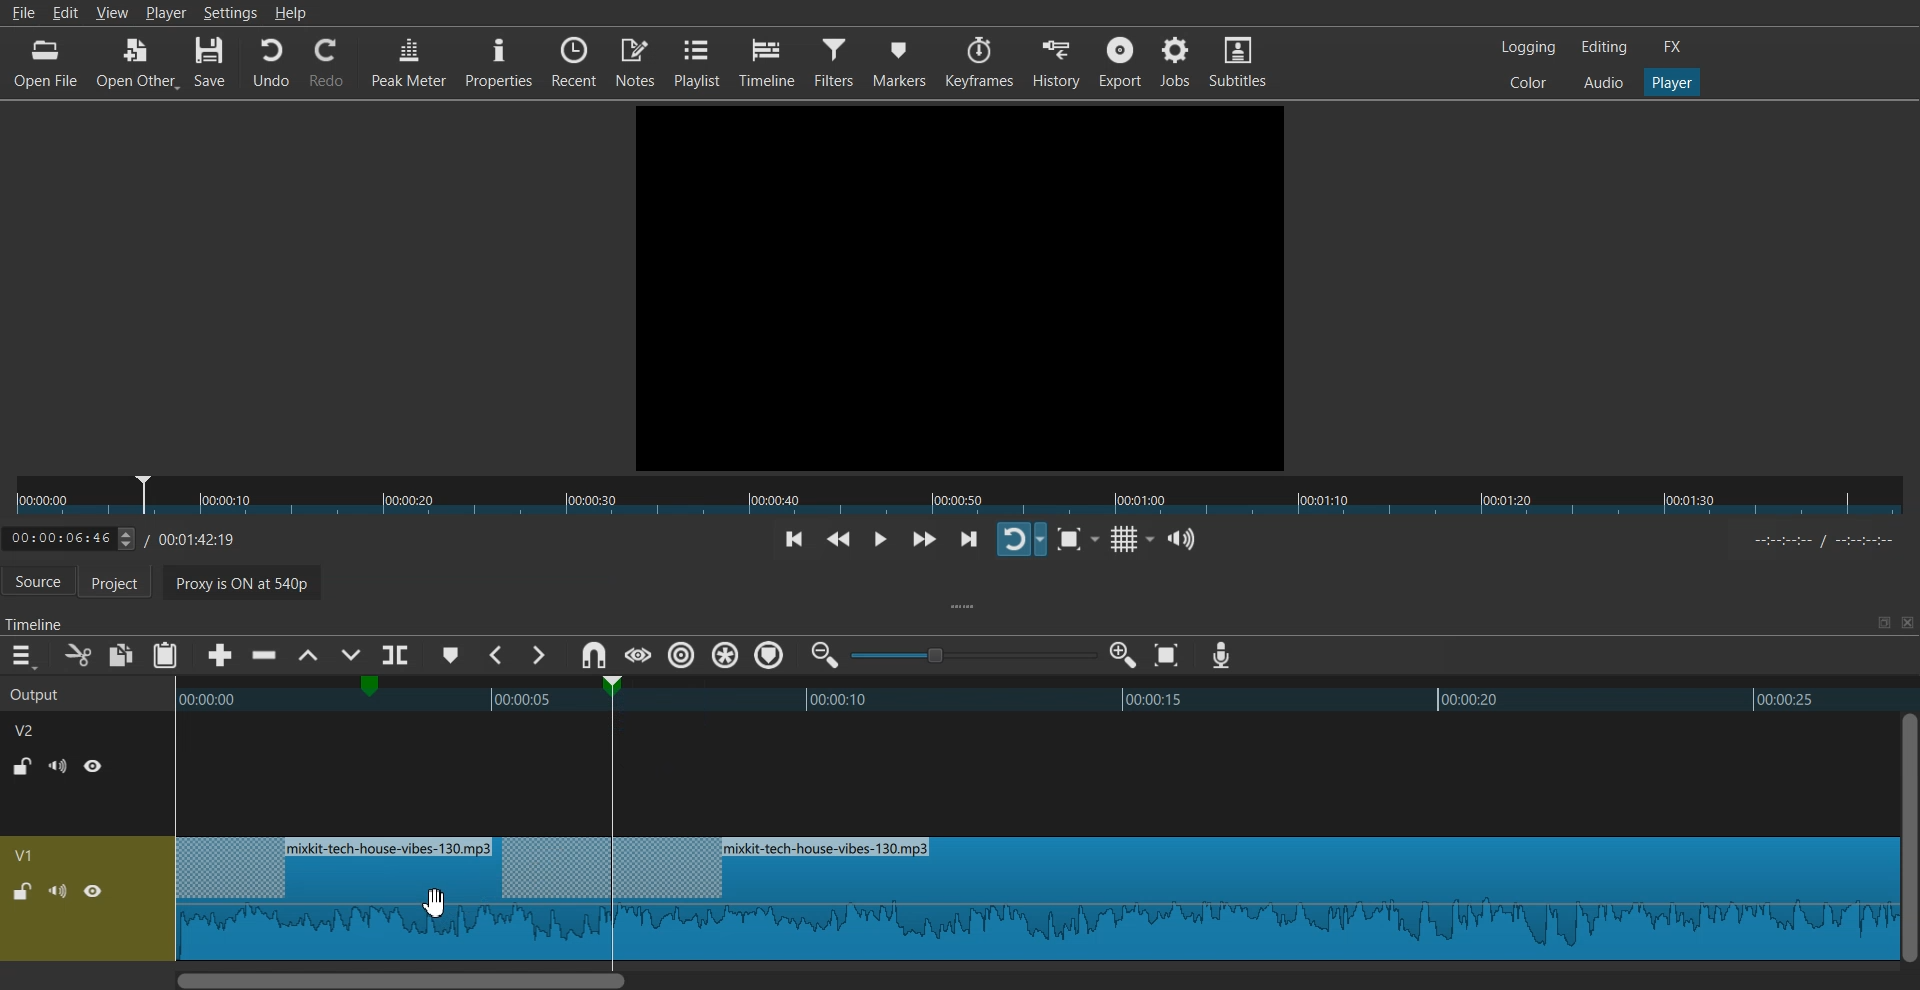 This screenshot has width=1920, height=990. What do you see at coordinates (979, 62) in the screenshot?
I see `Keyframes` at bounding box center [979, 62].